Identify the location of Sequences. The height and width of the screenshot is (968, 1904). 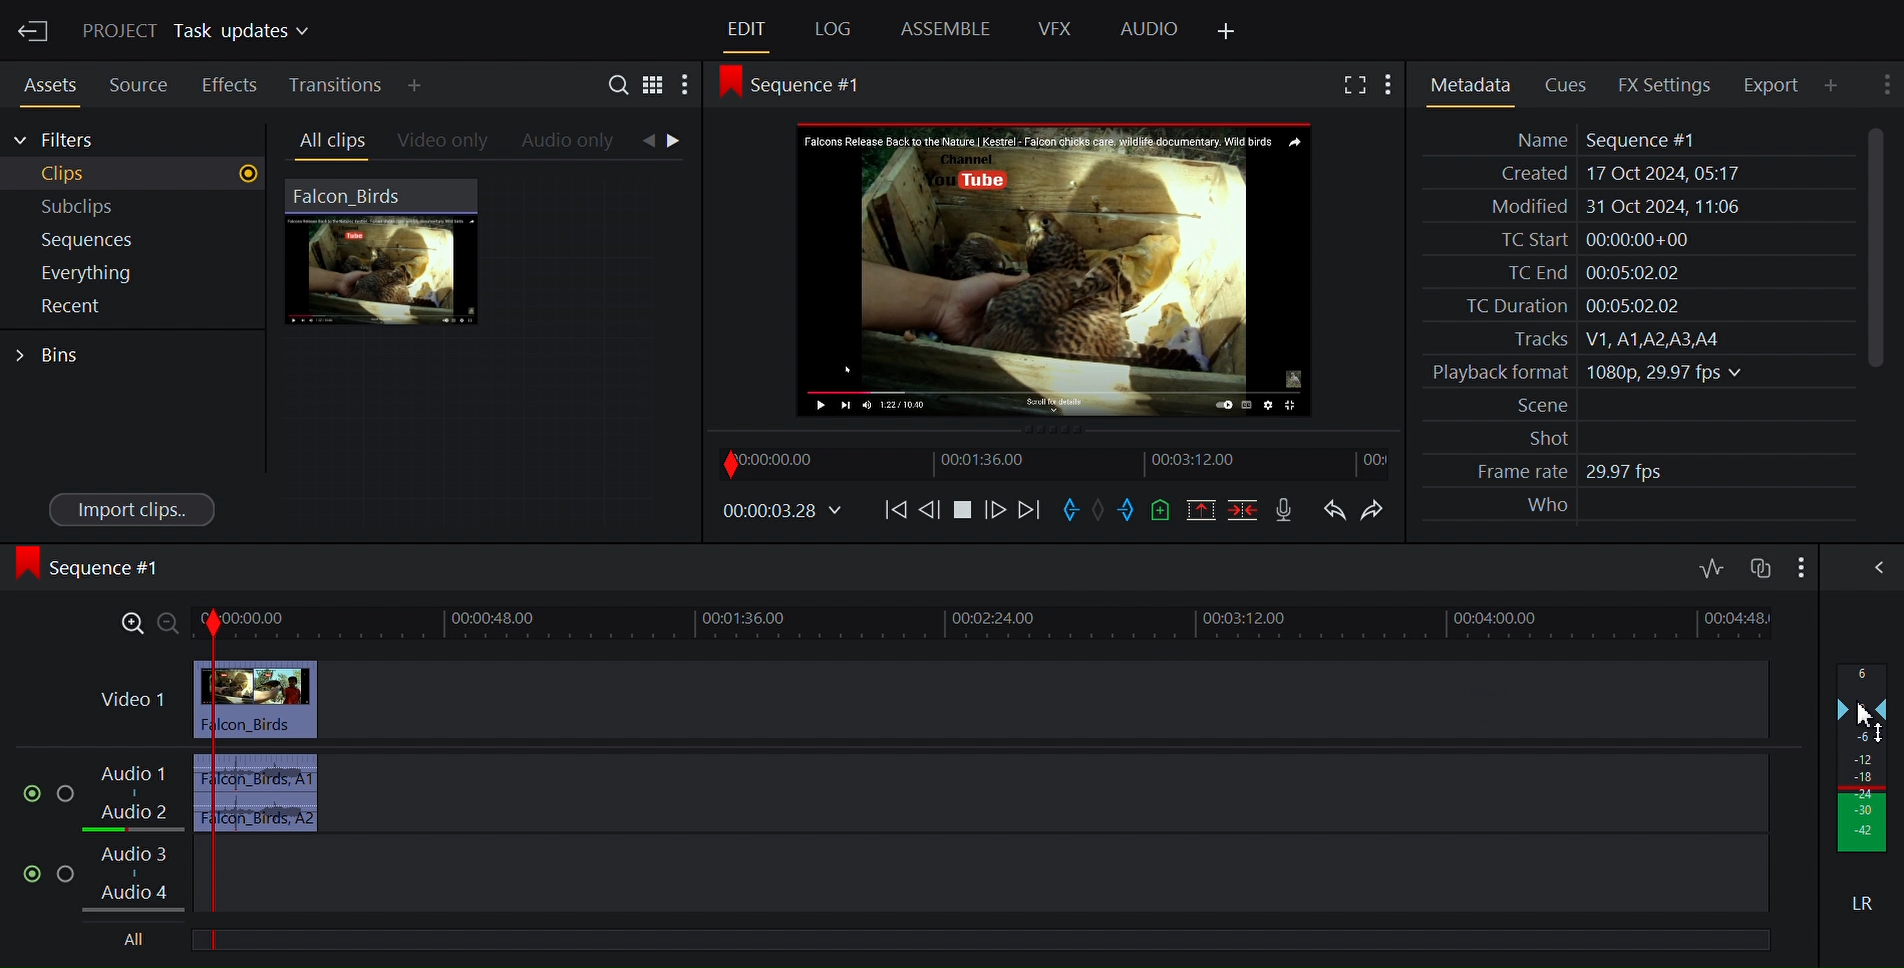
(124, 239).